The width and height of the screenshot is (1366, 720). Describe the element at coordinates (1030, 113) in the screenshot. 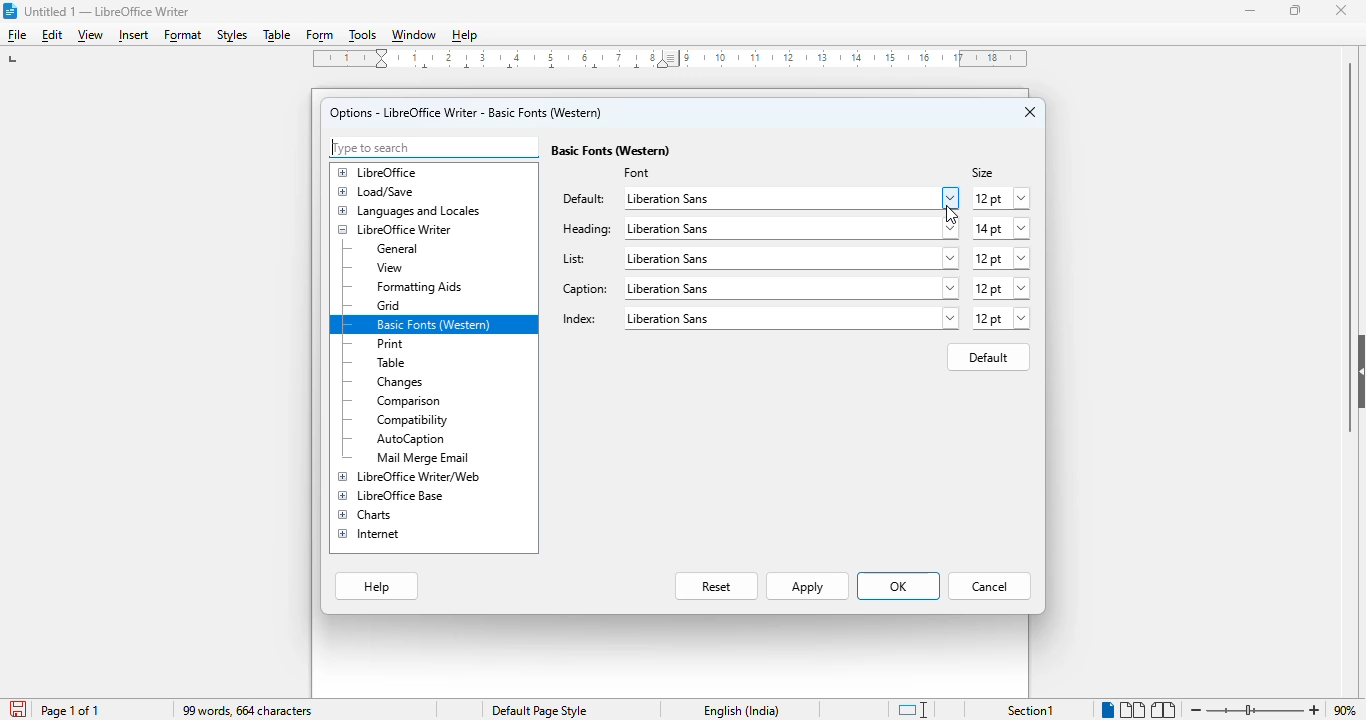

I see `close` at that location.